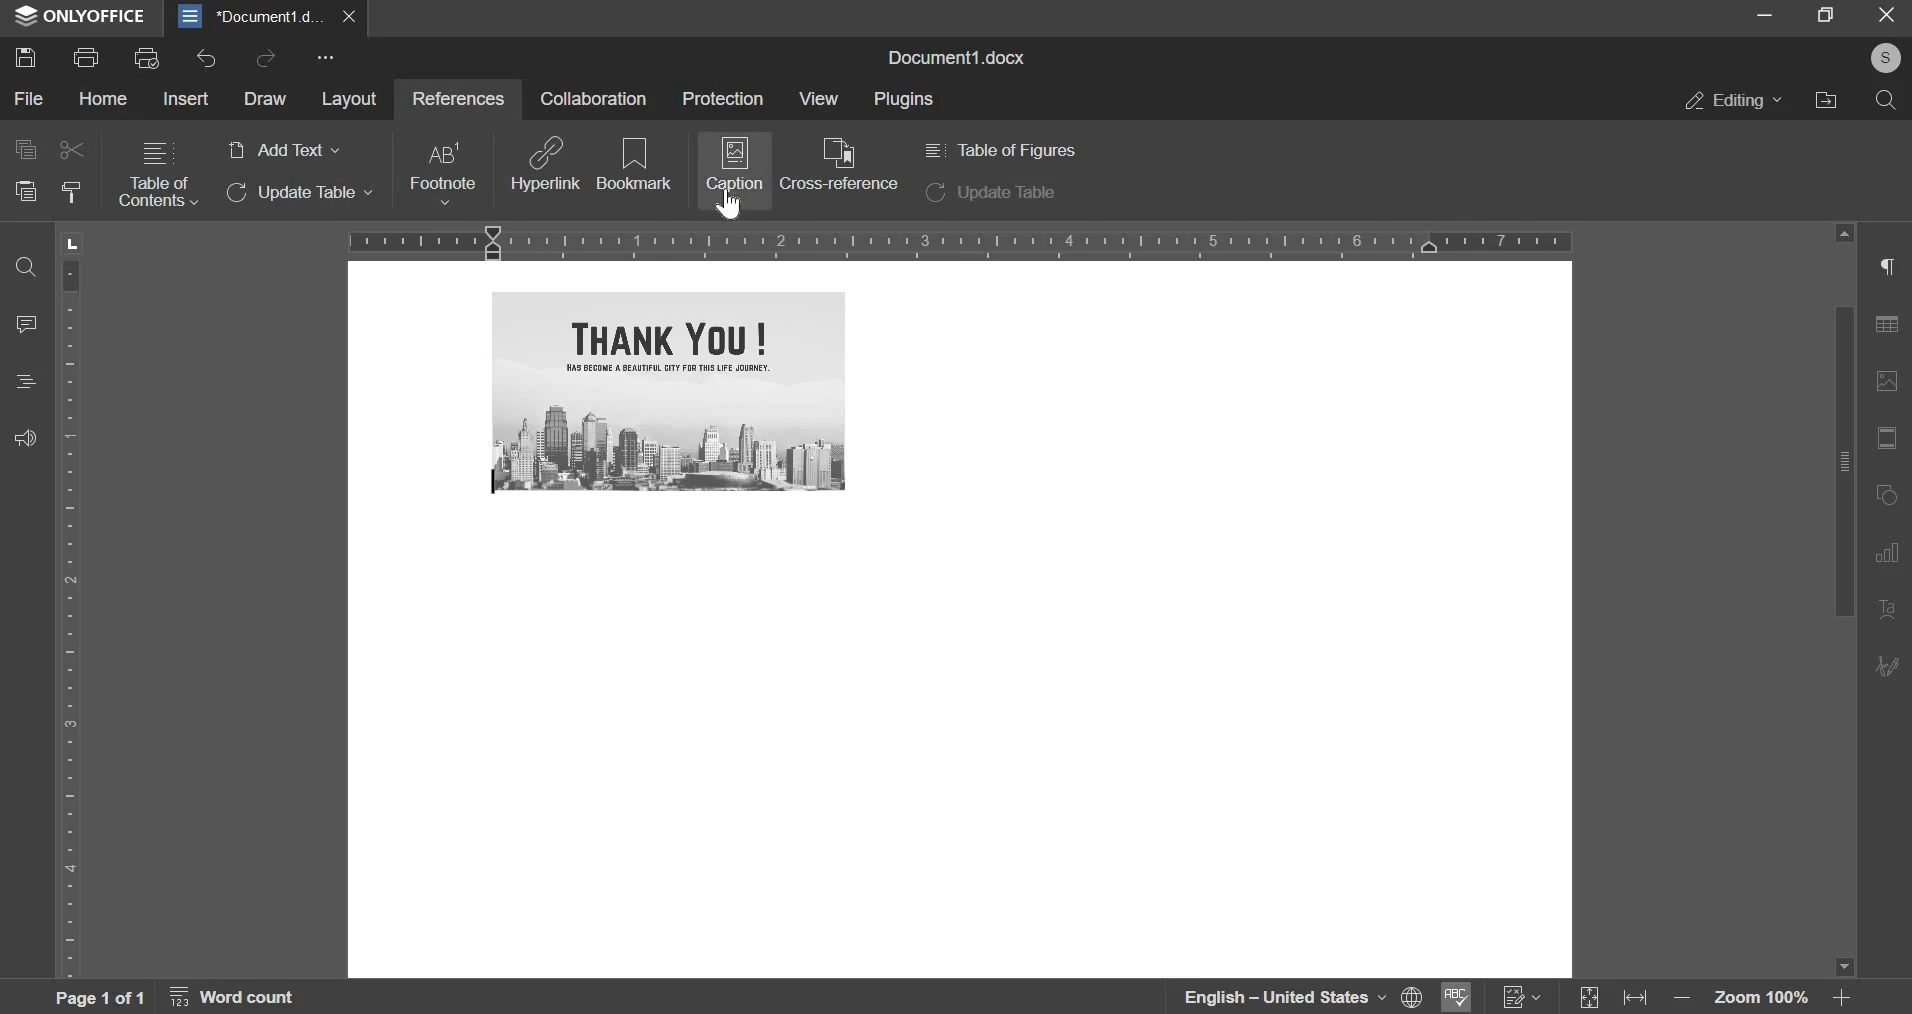 This screenshot has height=1014, width=1912. Describe the element at coordinates (1890, 269) in the screenshot. I see `right side menu` at that location.